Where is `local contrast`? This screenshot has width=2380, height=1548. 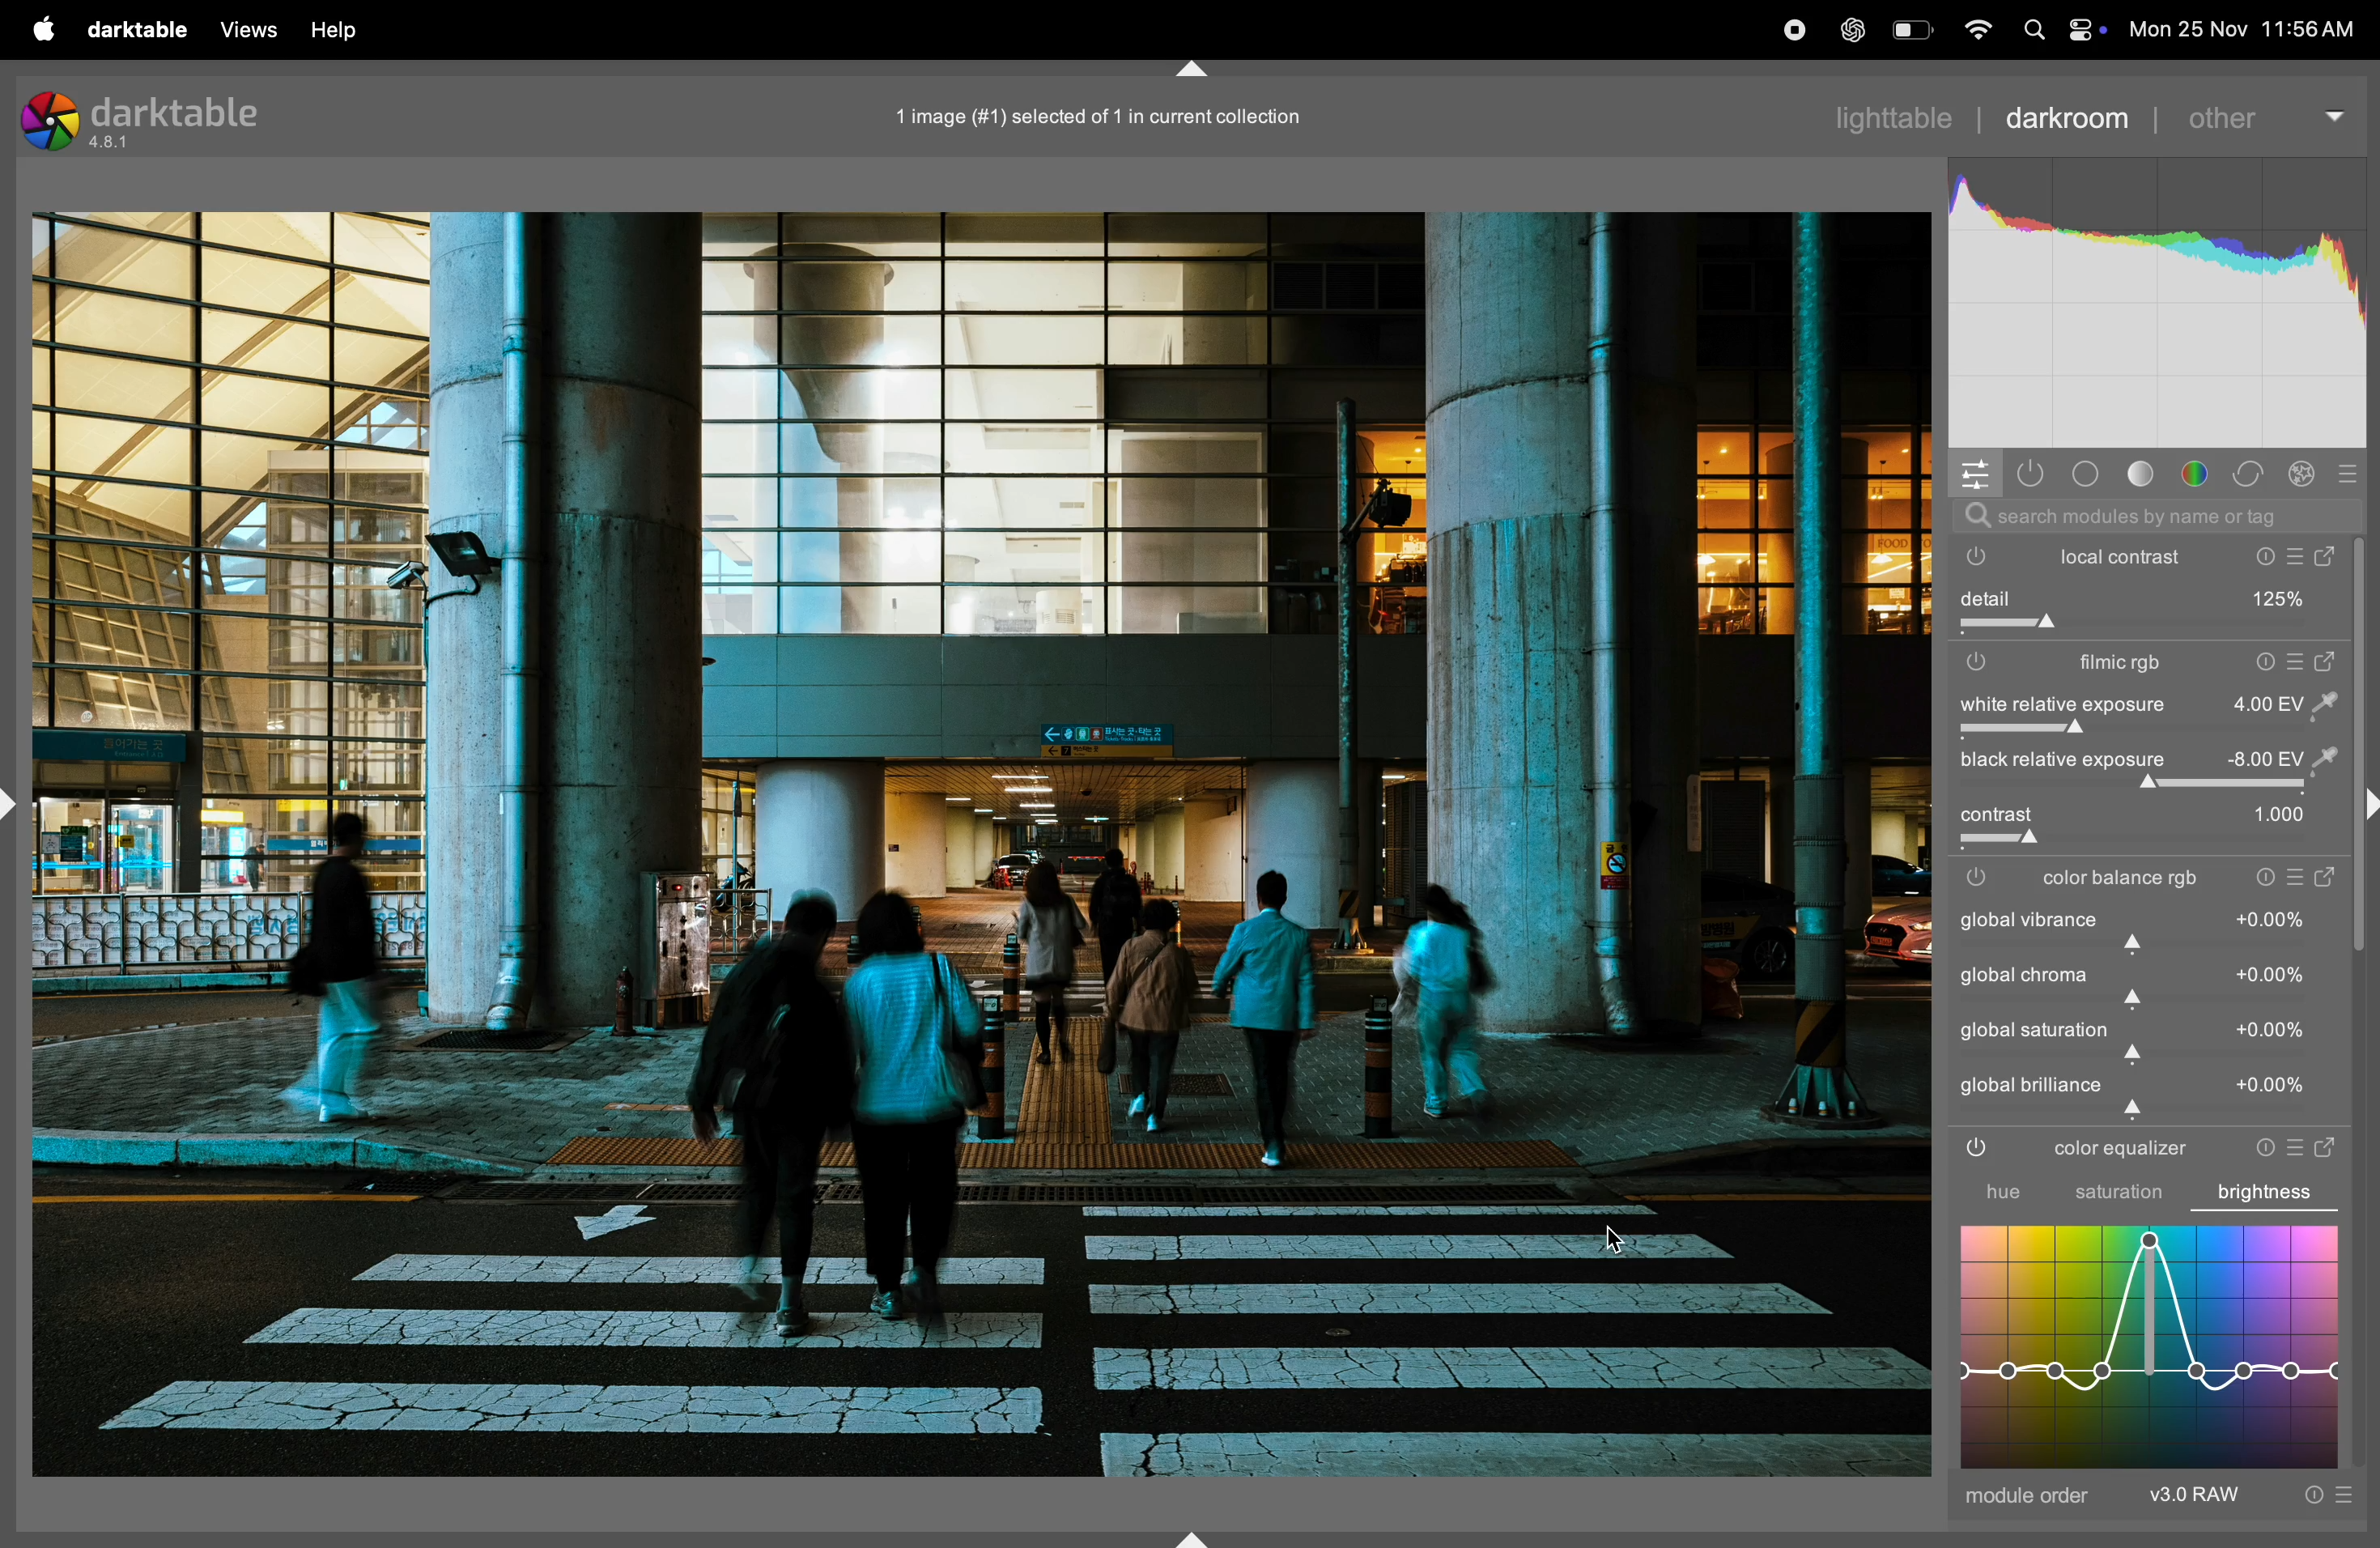
local contrast is located at coordinates (2201, 555).